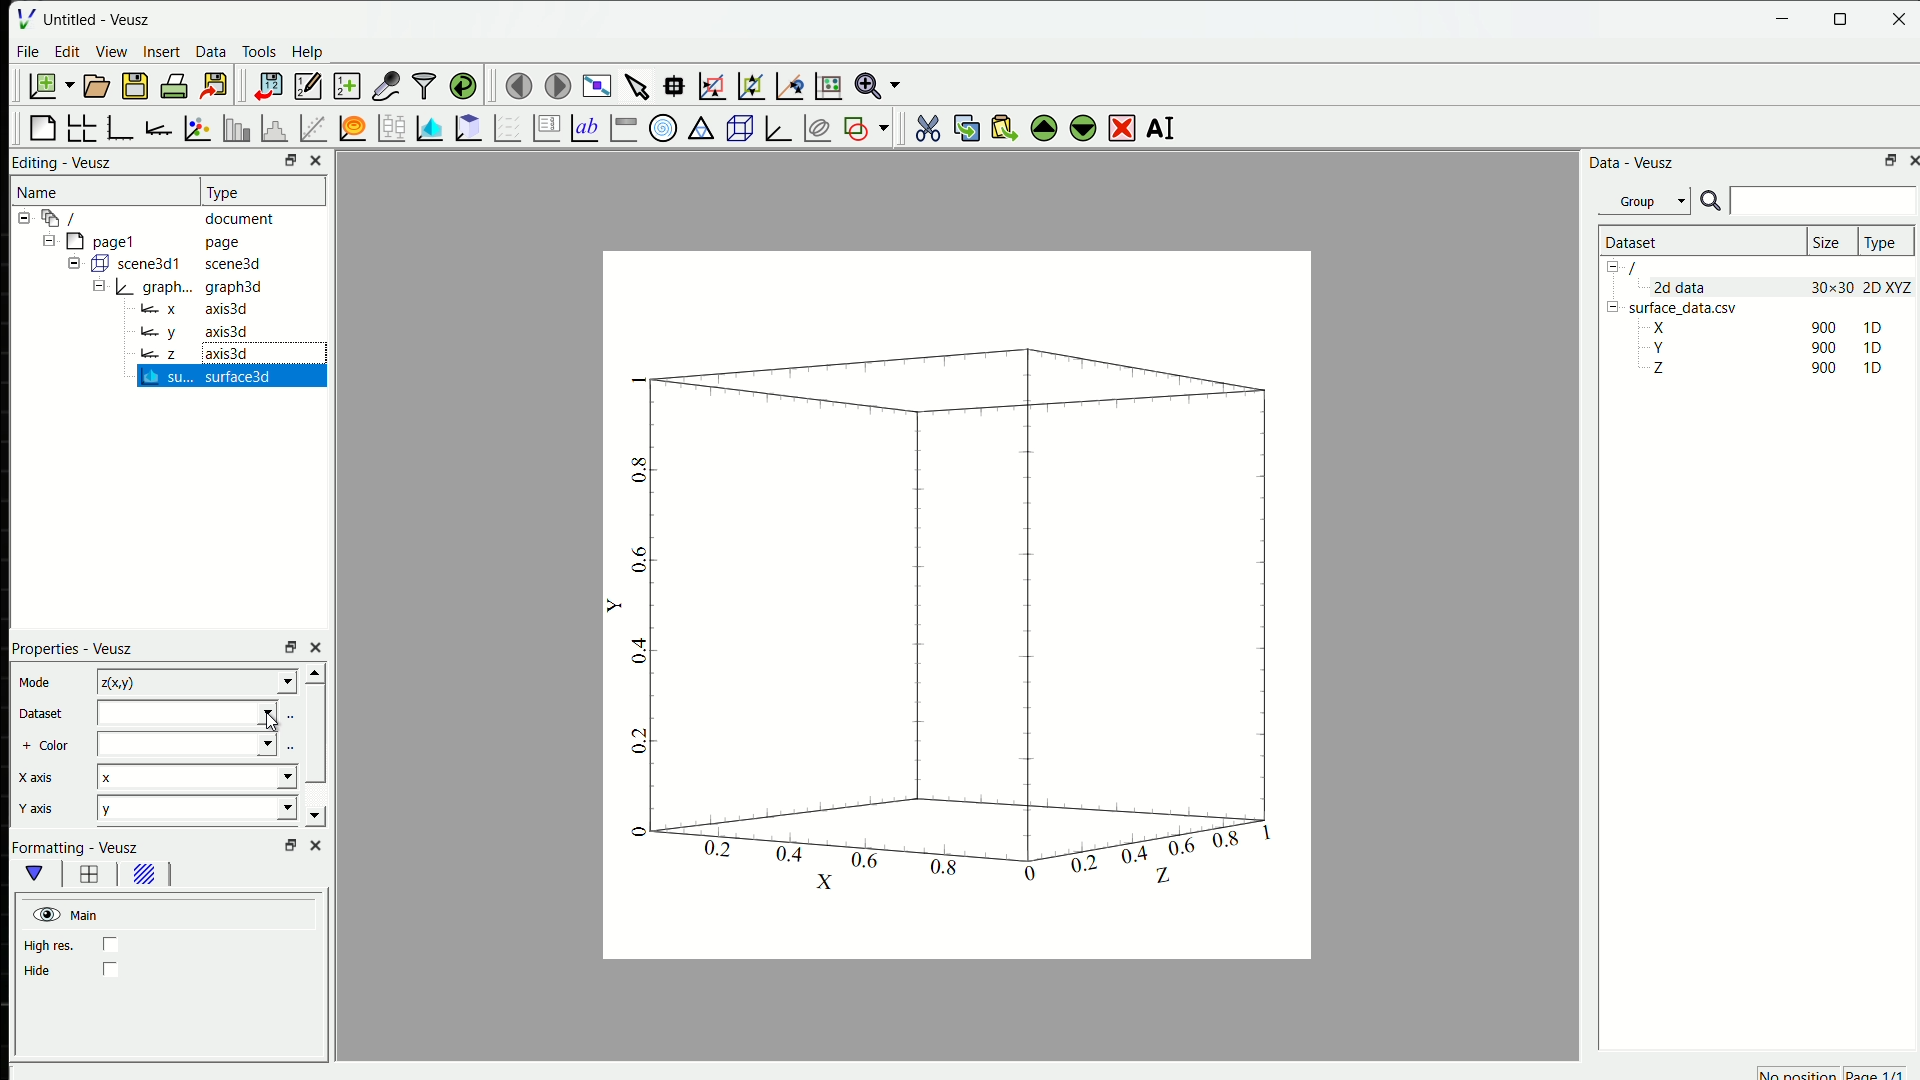 The width and height of the screenshot is (1920, 1080). Describe the element at coordinates (470, 127) in the screenshot. I see `plot a 2D dataset as contours` at that location.